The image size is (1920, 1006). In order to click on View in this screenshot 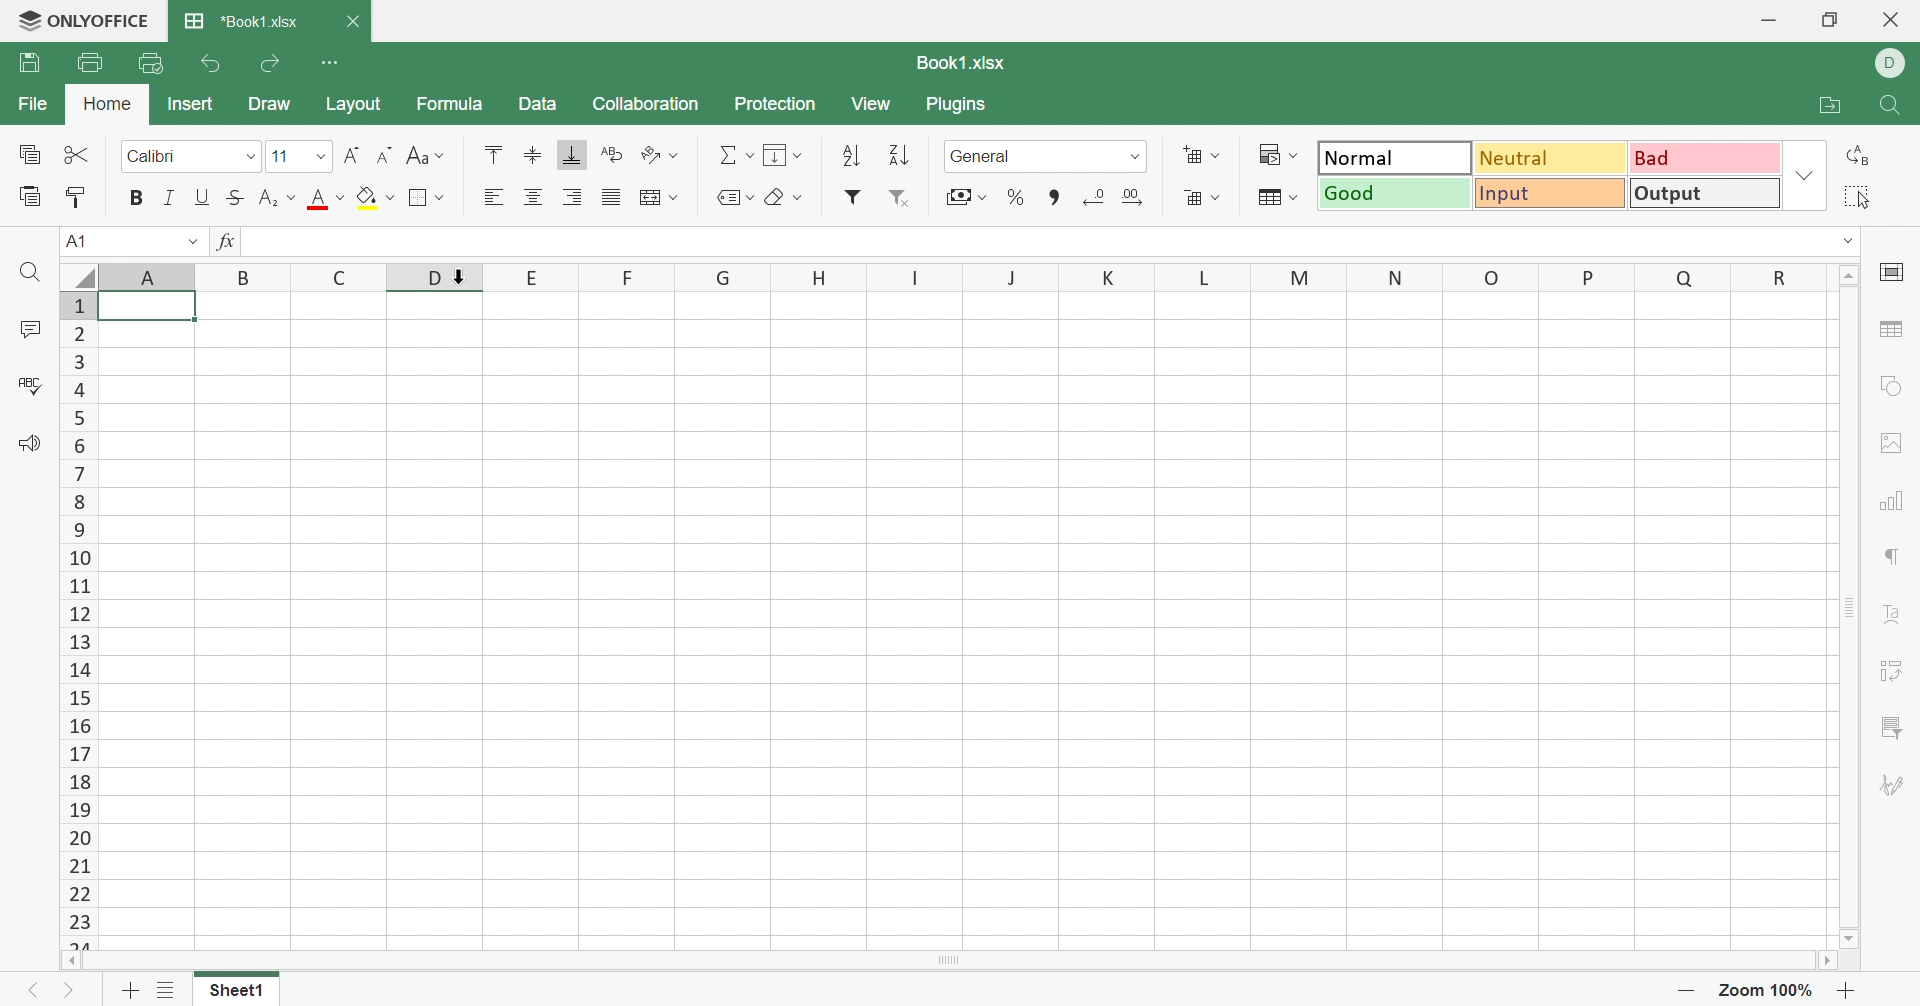, I will do `click(874, 105)`.